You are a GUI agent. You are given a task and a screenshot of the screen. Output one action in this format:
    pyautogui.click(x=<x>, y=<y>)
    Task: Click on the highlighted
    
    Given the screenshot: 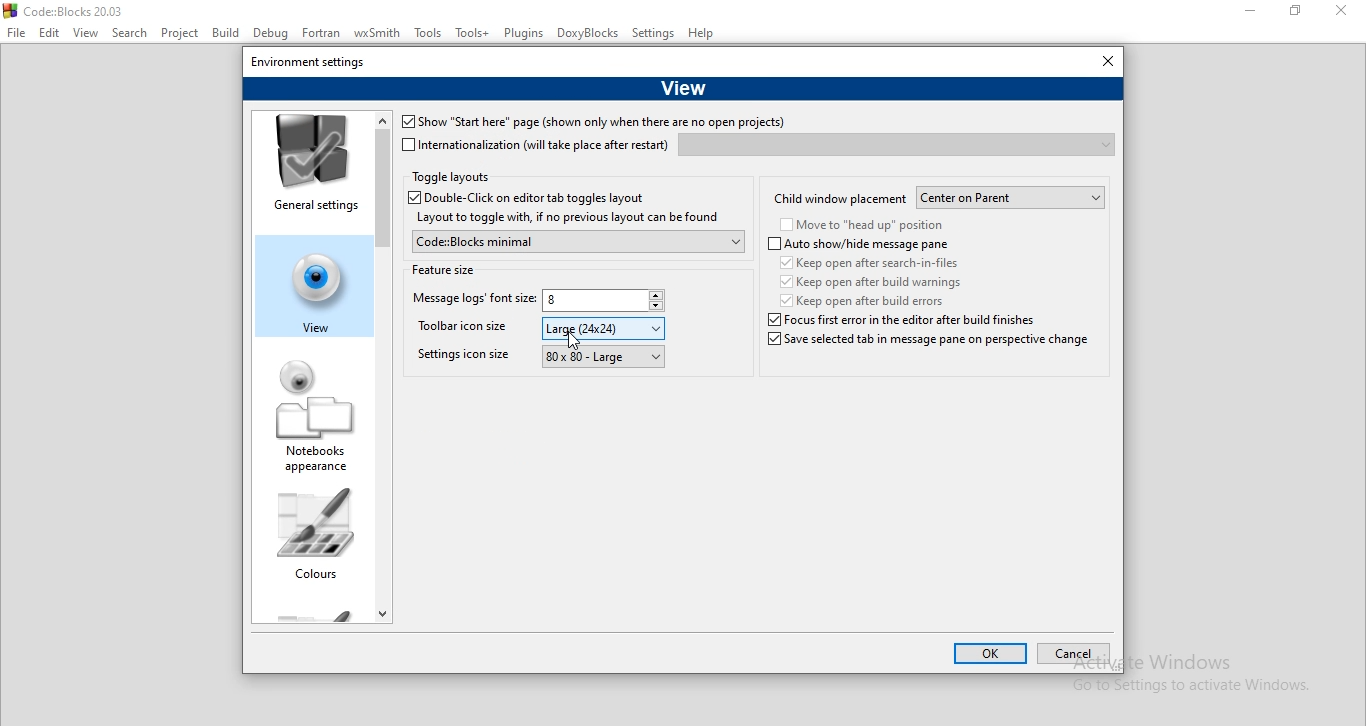 What is the action you would take?
    pyautogui.click(x=308, y=282)
    